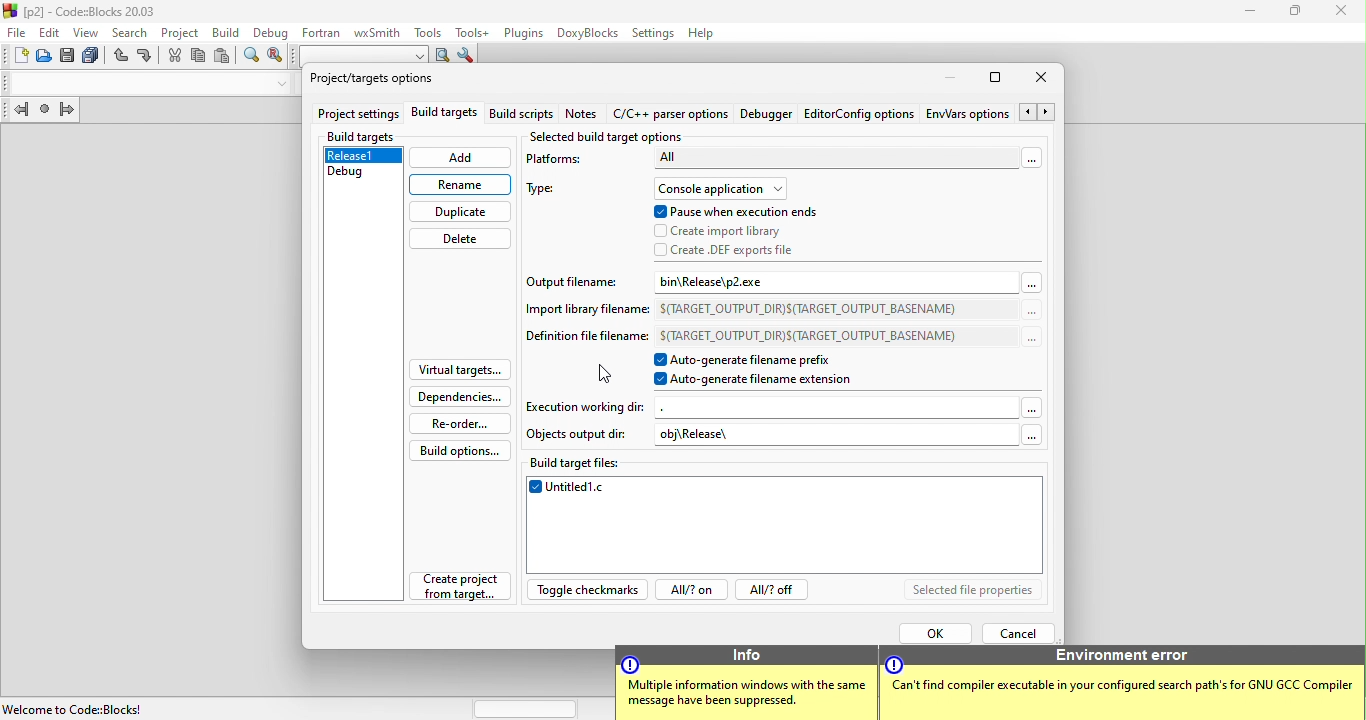 This screenshot has height=720, width=1366. I want to click on More, so click(1034, 403).